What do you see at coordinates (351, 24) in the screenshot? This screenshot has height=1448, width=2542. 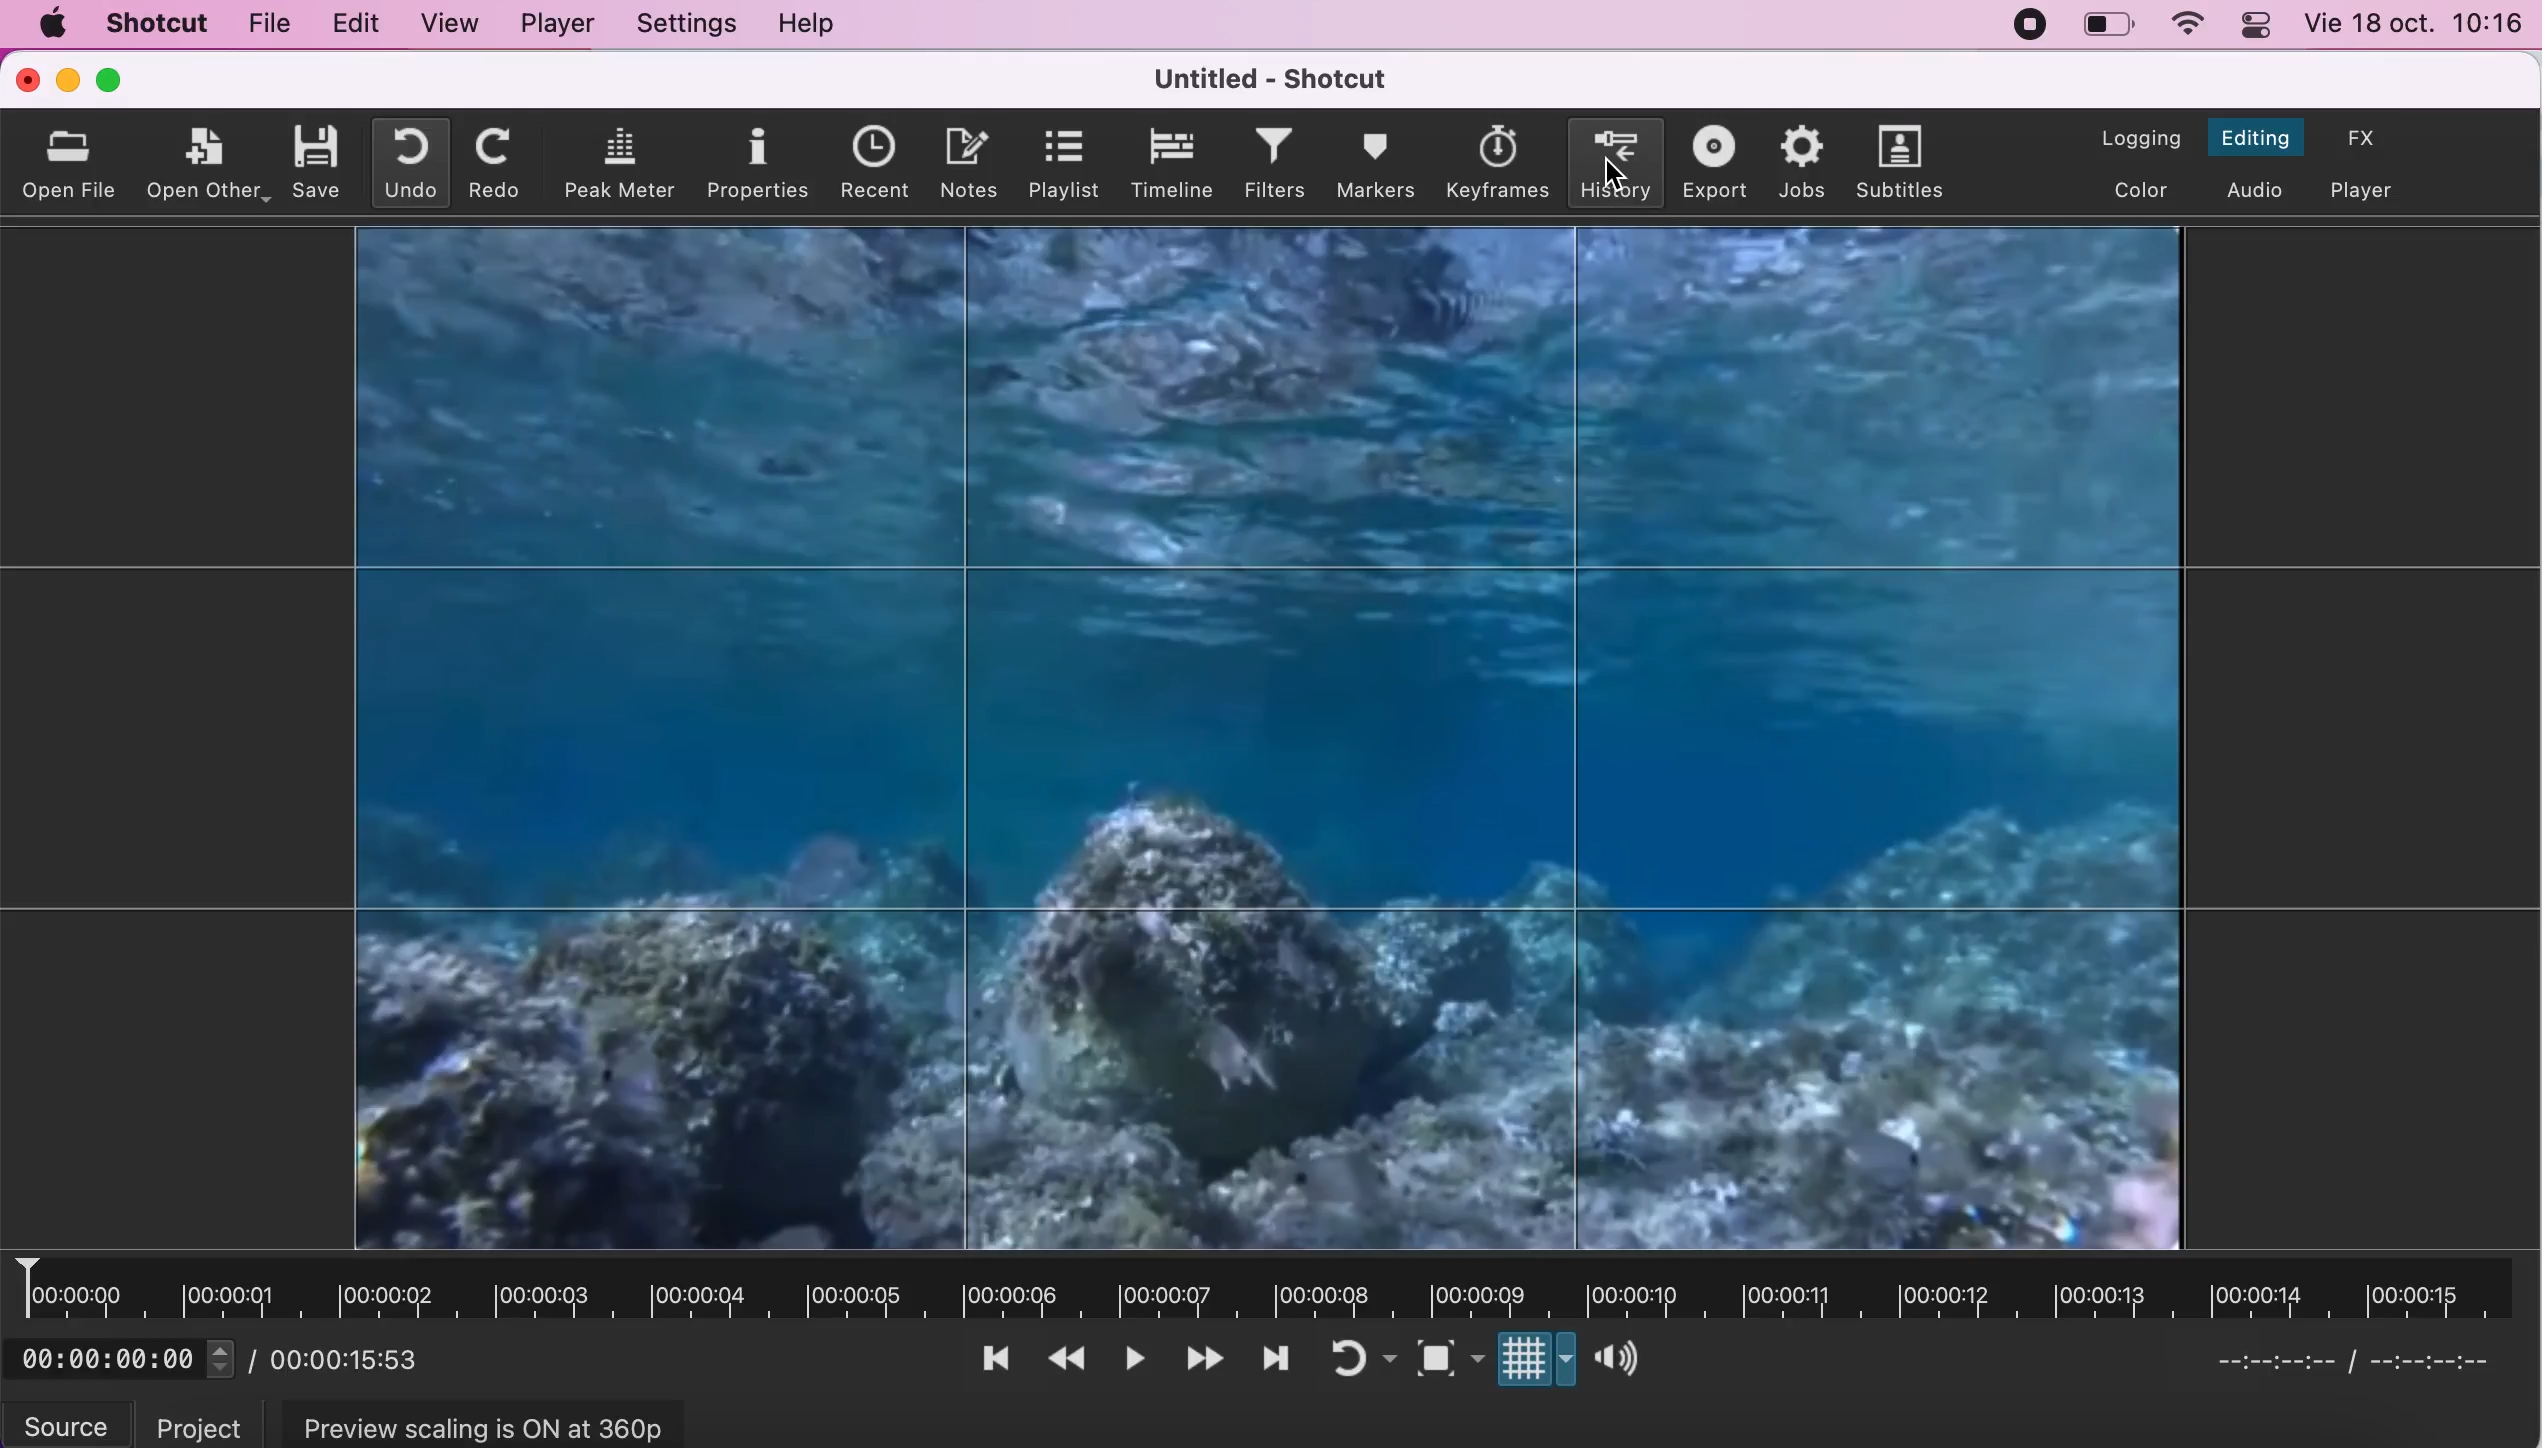 I see `edit` at bounding box center [351, 24].